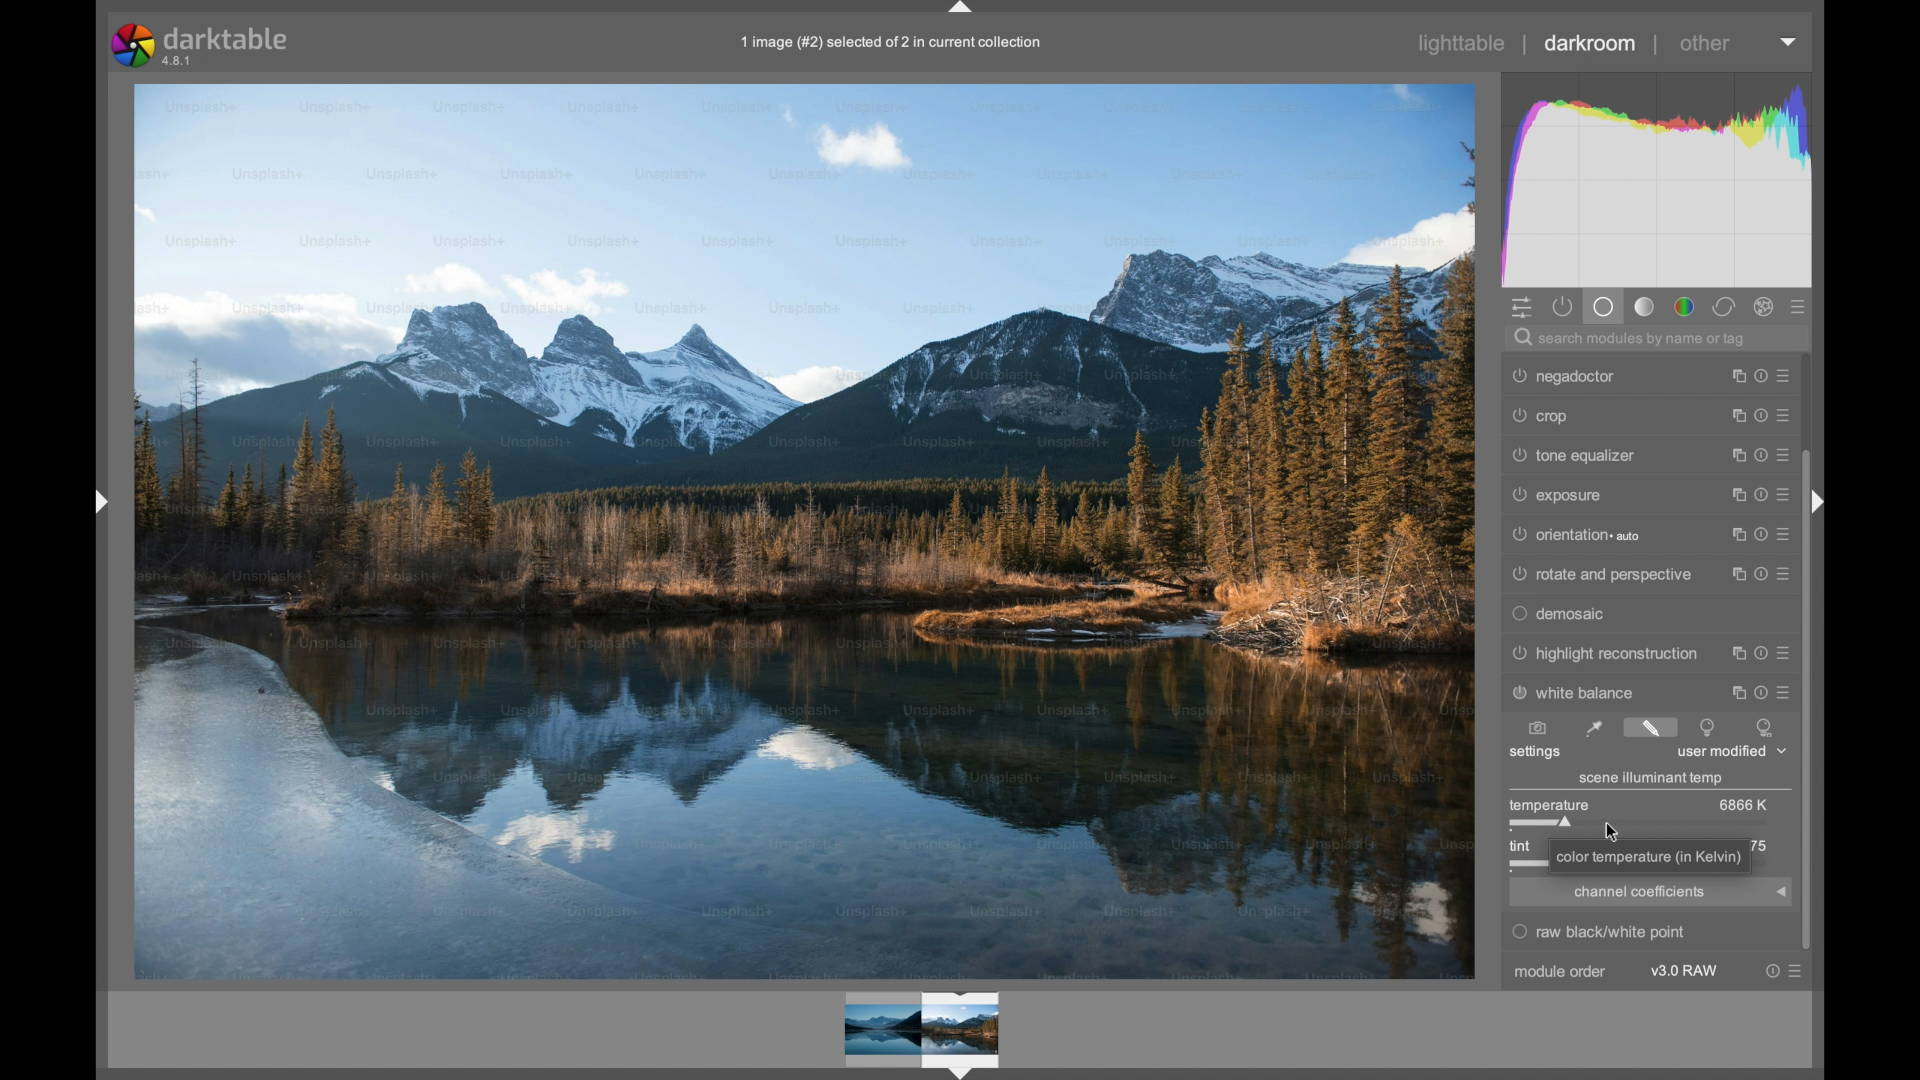 This screenshot has height=1080, width=1920. Describe the element at coordinates (1759, 609) in the screenshot. I see `reset parameters` at that location.